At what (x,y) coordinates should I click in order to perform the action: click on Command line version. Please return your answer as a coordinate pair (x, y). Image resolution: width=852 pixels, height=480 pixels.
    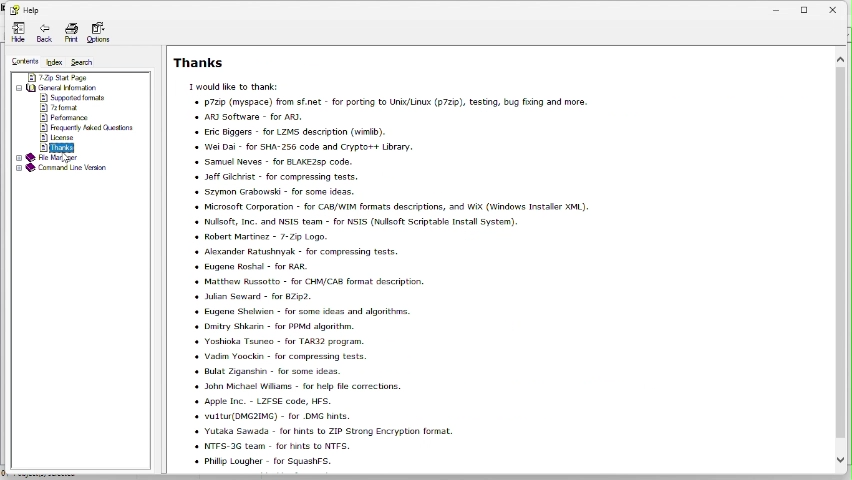
    Looking at the image, I should click on (62, 169).